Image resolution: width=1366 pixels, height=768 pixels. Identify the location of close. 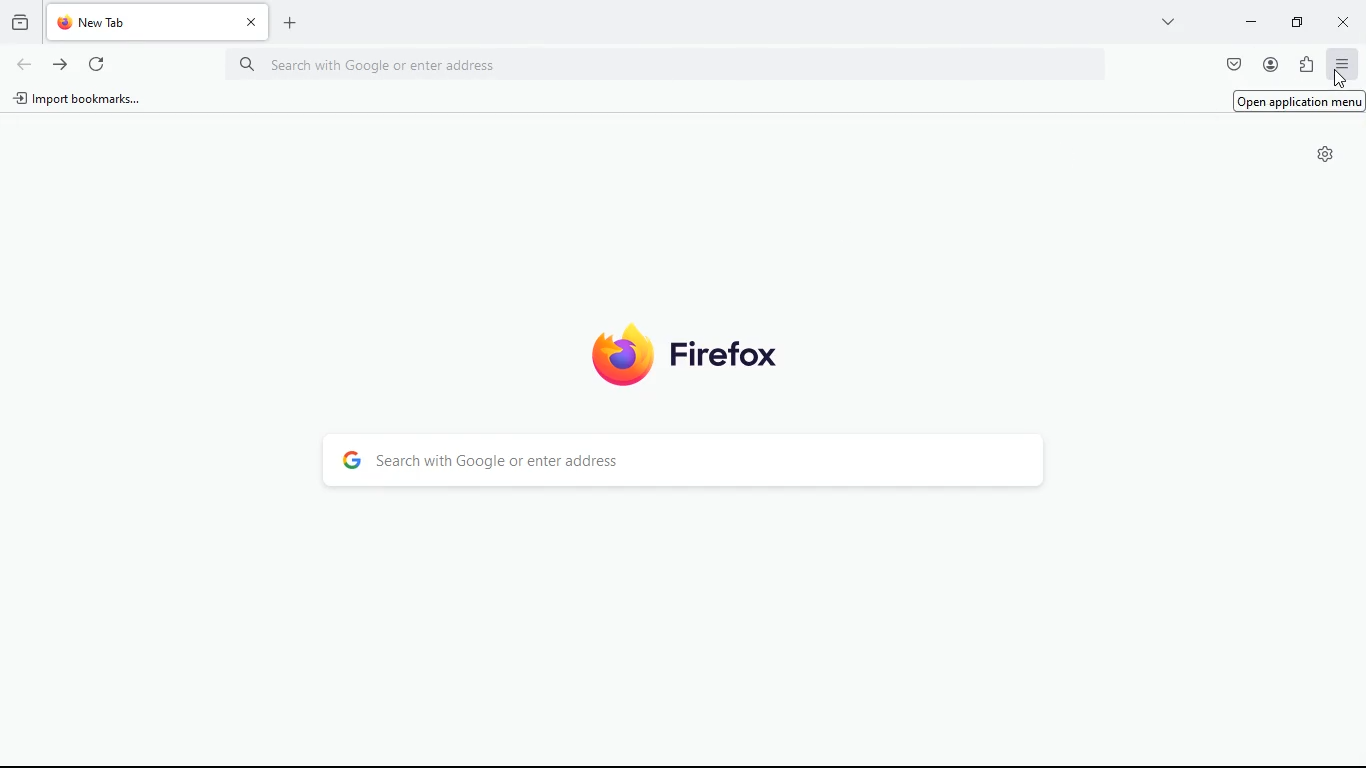
(251, 21).